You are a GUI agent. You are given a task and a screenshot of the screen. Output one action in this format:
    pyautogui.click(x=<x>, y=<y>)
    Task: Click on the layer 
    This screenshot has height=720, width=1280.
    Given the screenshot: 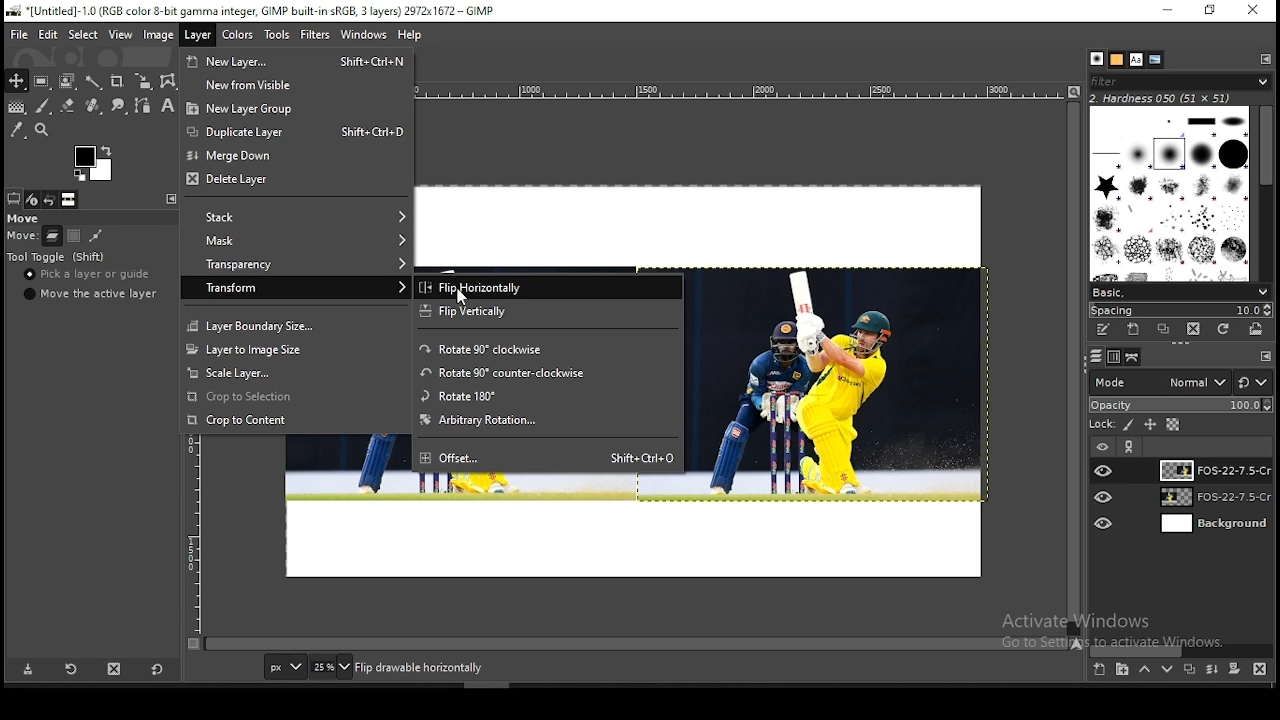 What is the action you would take?
    pyautogui.click(x=1212, y=499)
    